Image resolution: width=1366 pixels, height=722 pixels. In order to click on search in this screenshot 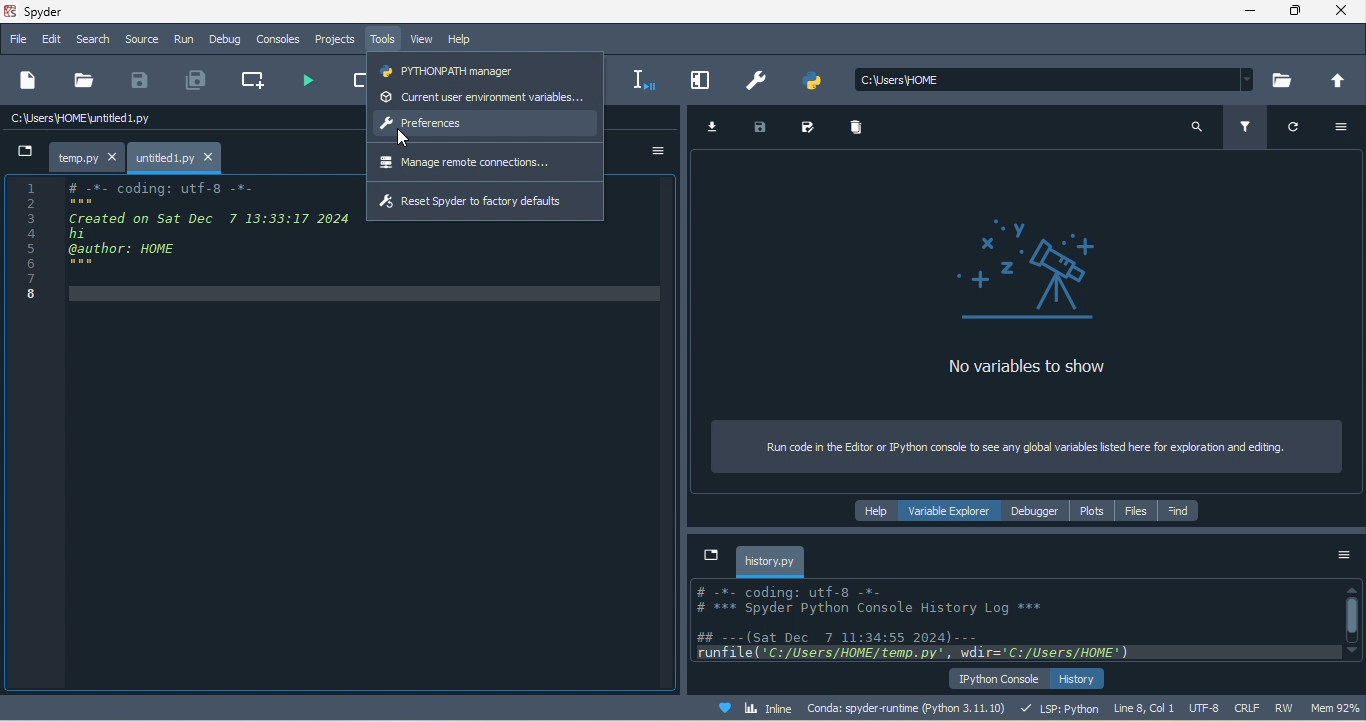, I will do `click(92, 40)`.